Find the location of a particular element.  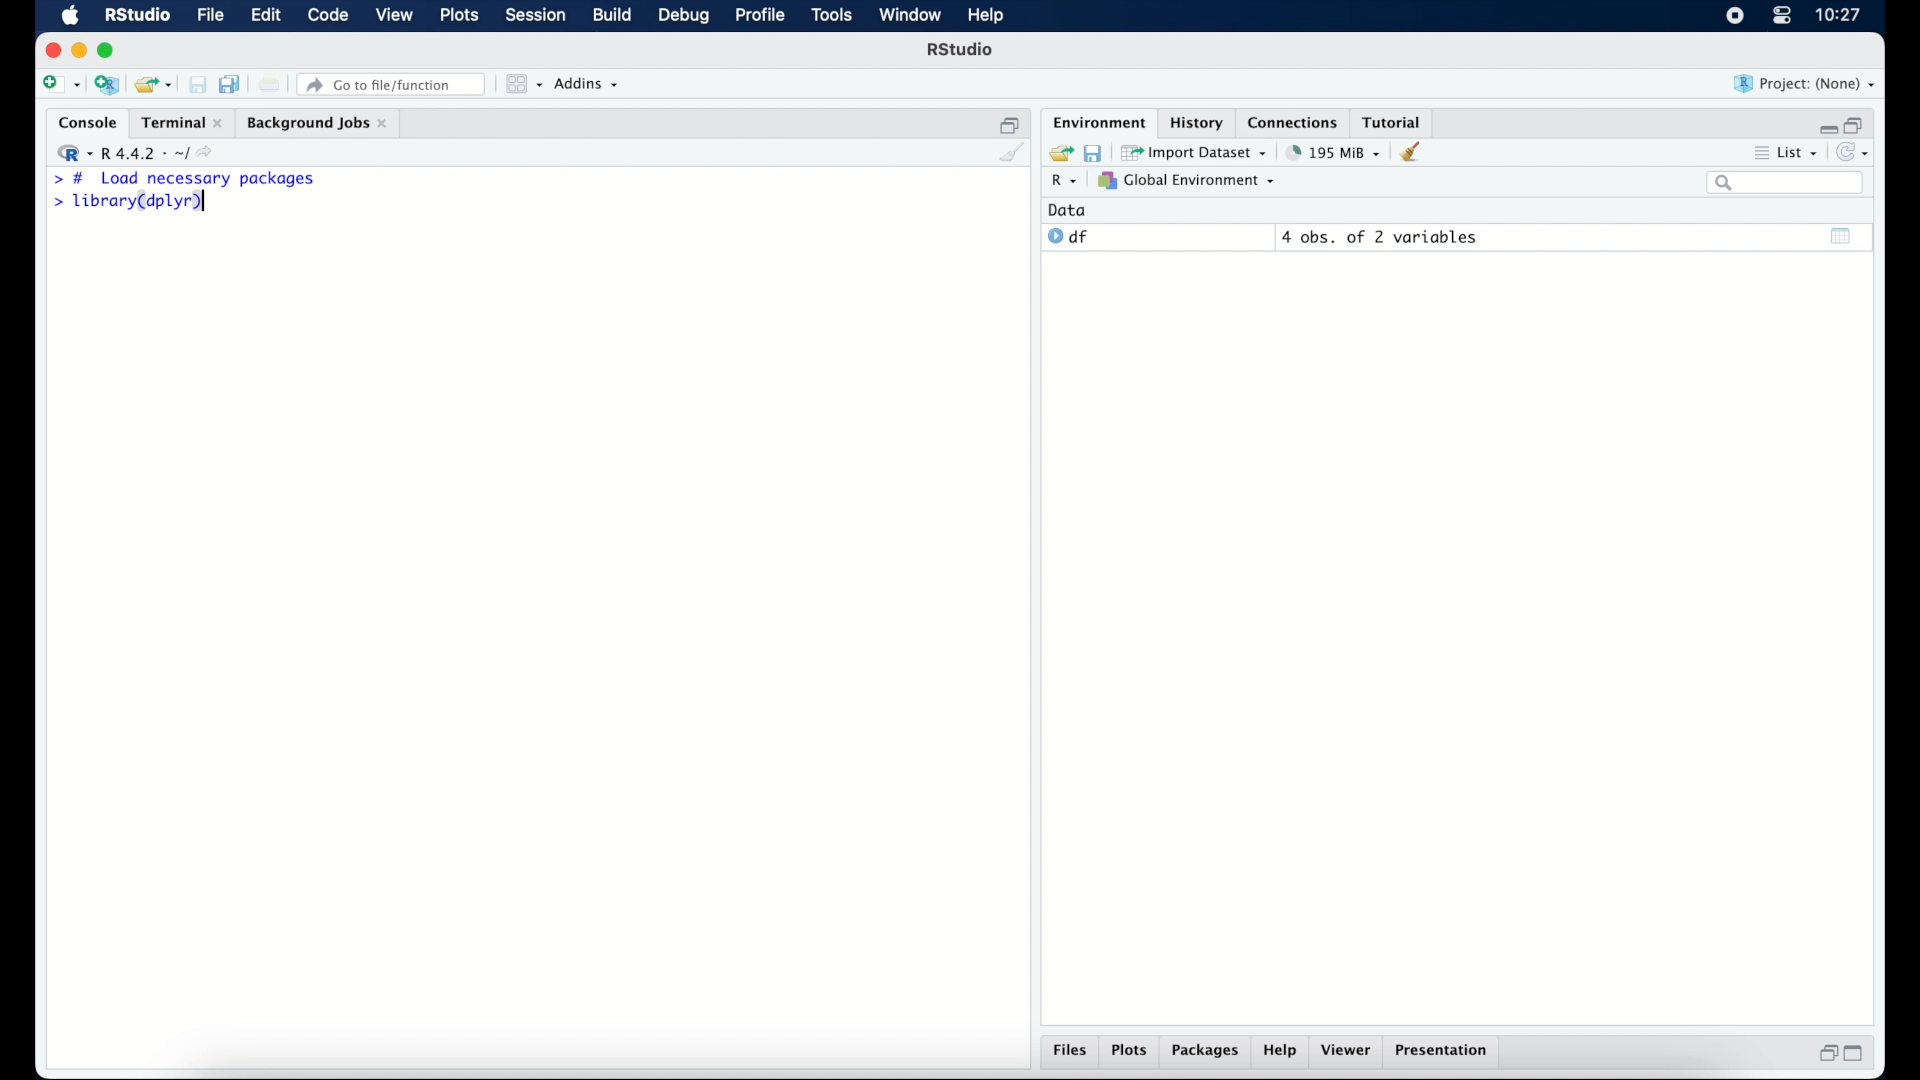

background jobs is located at coordinates (317, 123).